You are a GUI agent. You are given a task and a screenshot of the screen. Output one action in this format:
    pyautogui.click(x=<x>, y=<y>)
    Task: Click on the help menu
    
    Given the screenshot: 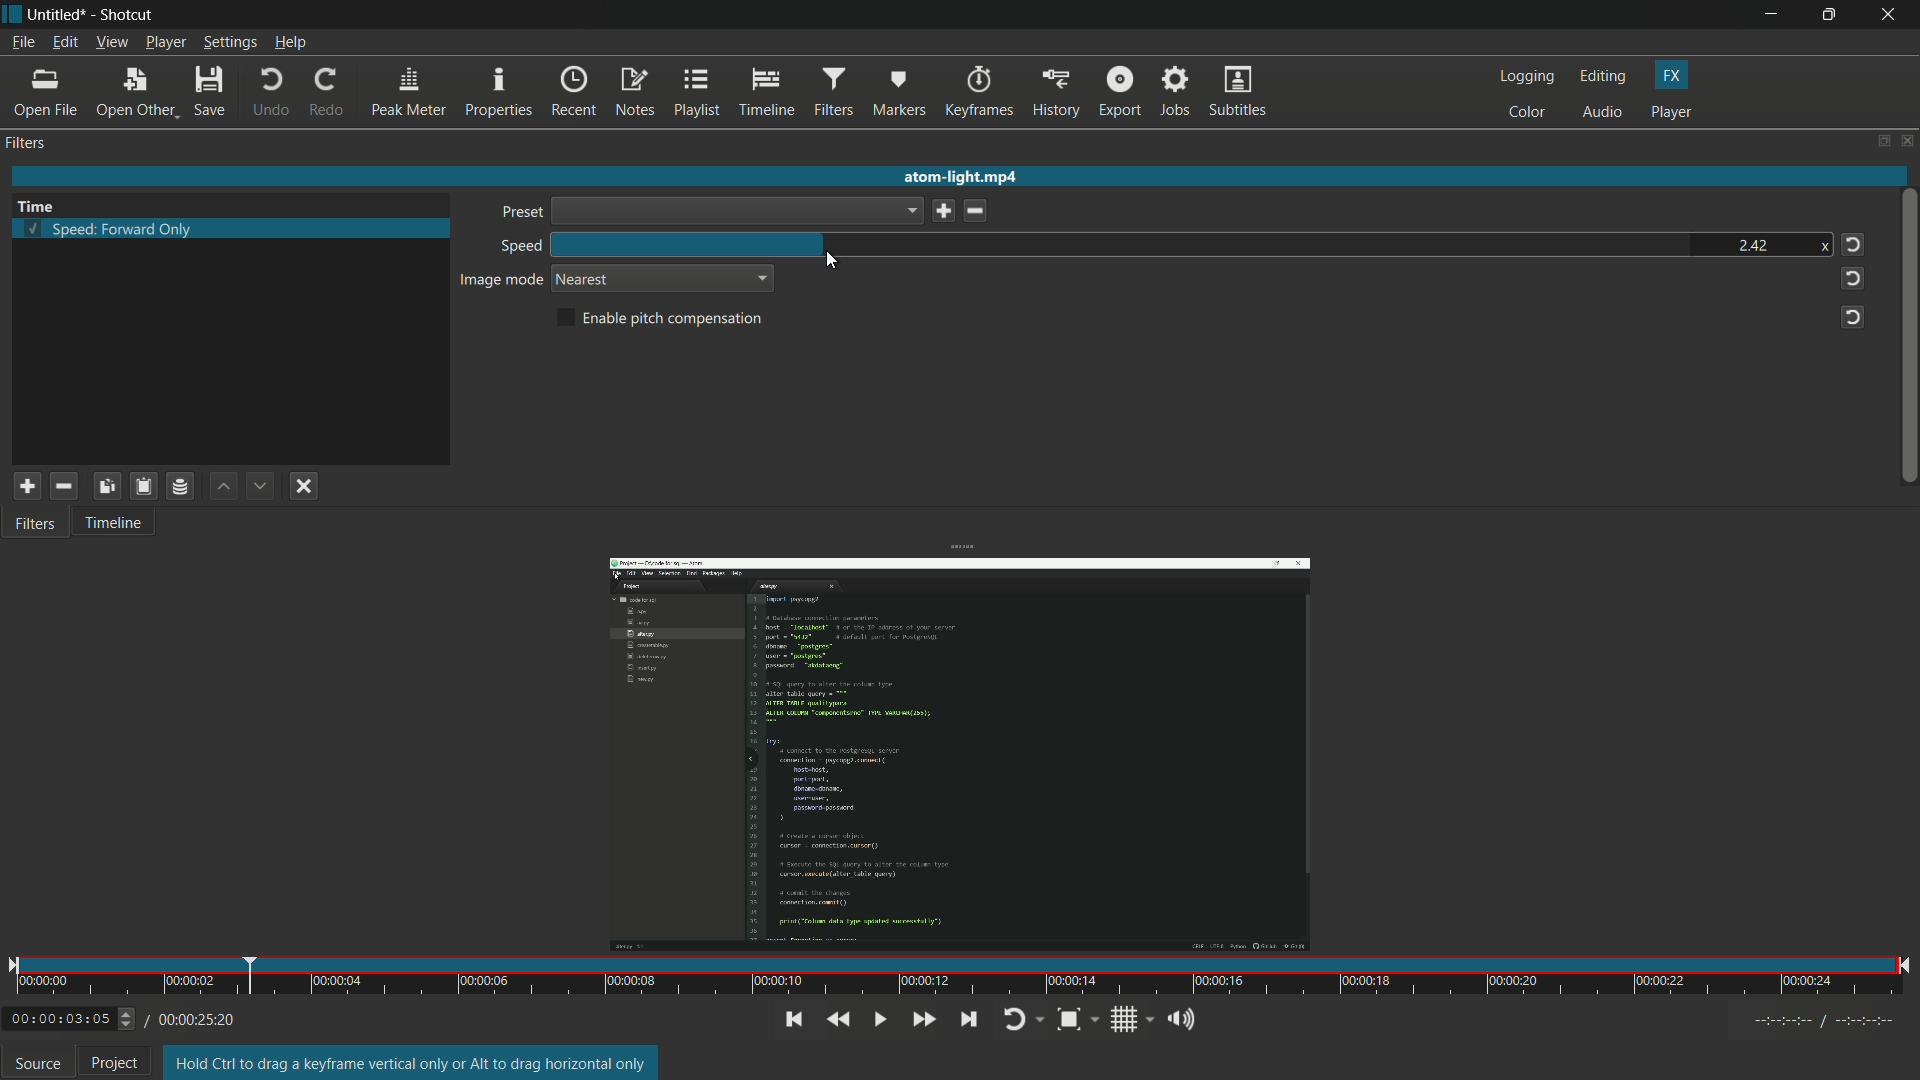 What is the action you would take?
    pyautogui.click(x=291, y=43)
    